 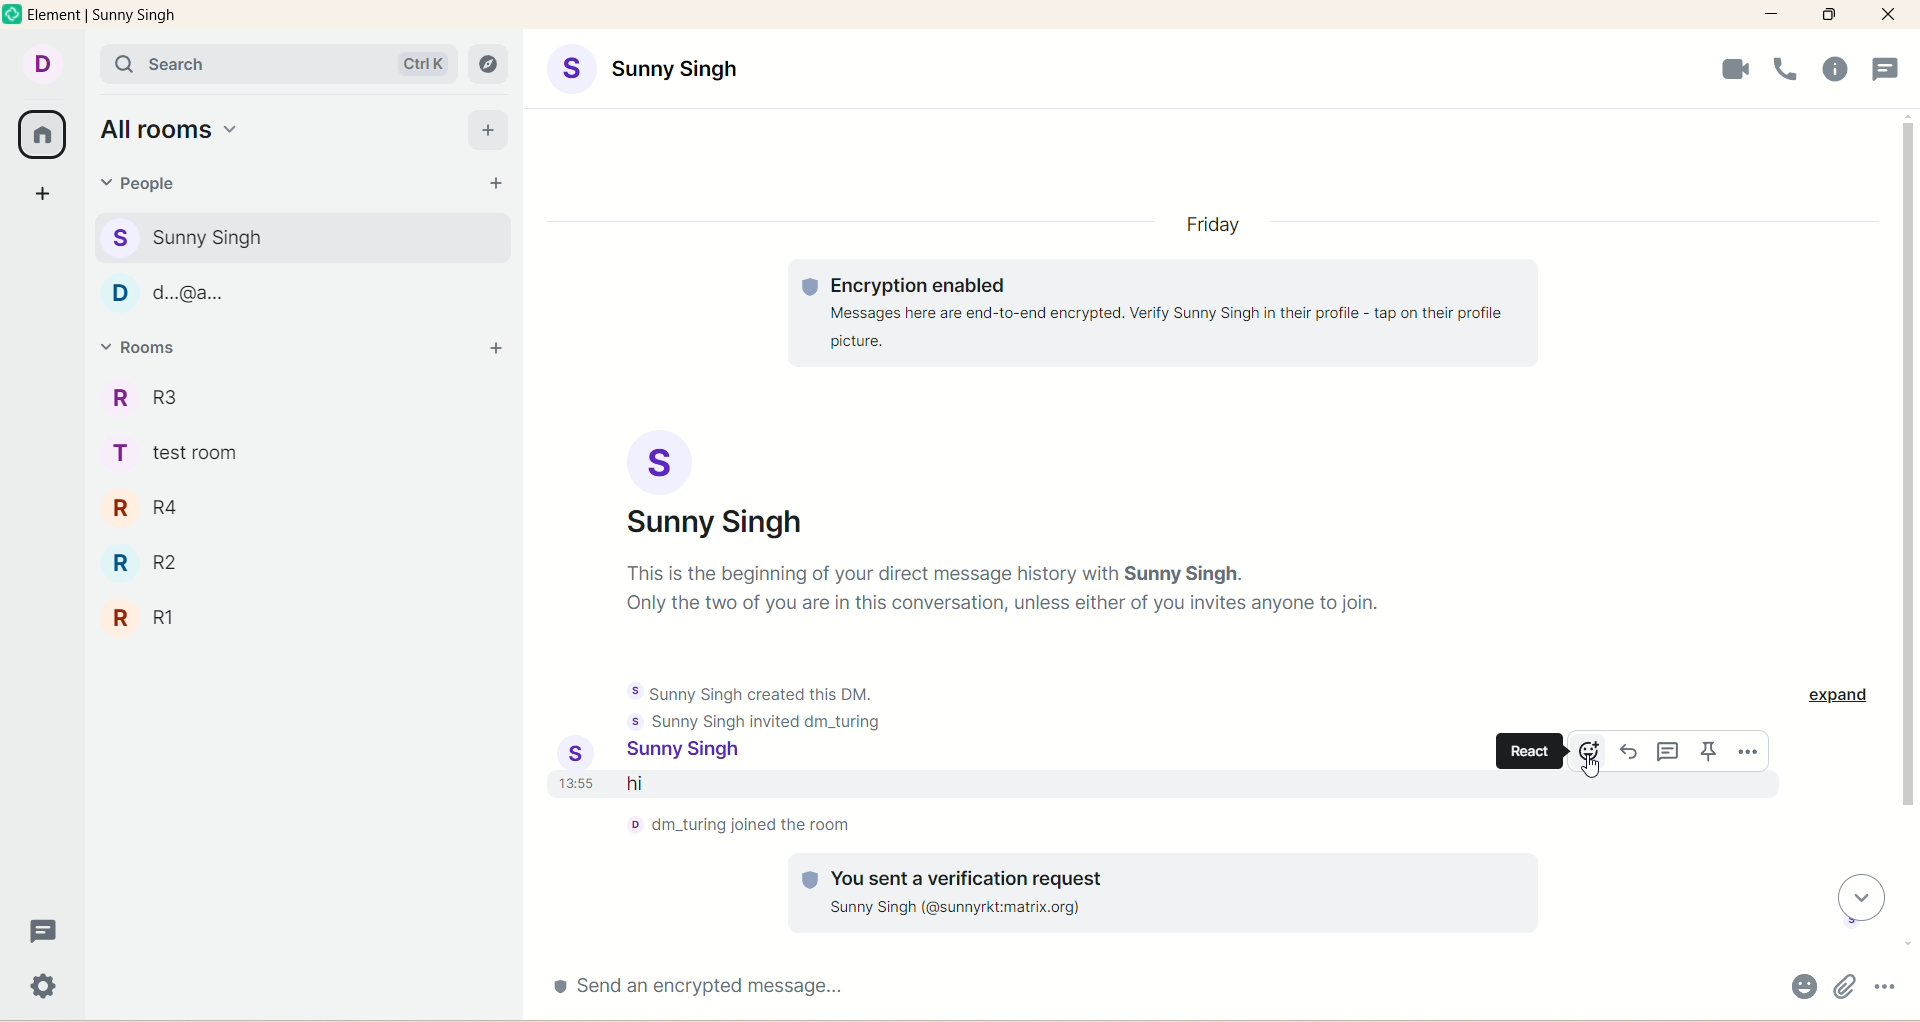 I want to click on message, so click(x=817, y=784).